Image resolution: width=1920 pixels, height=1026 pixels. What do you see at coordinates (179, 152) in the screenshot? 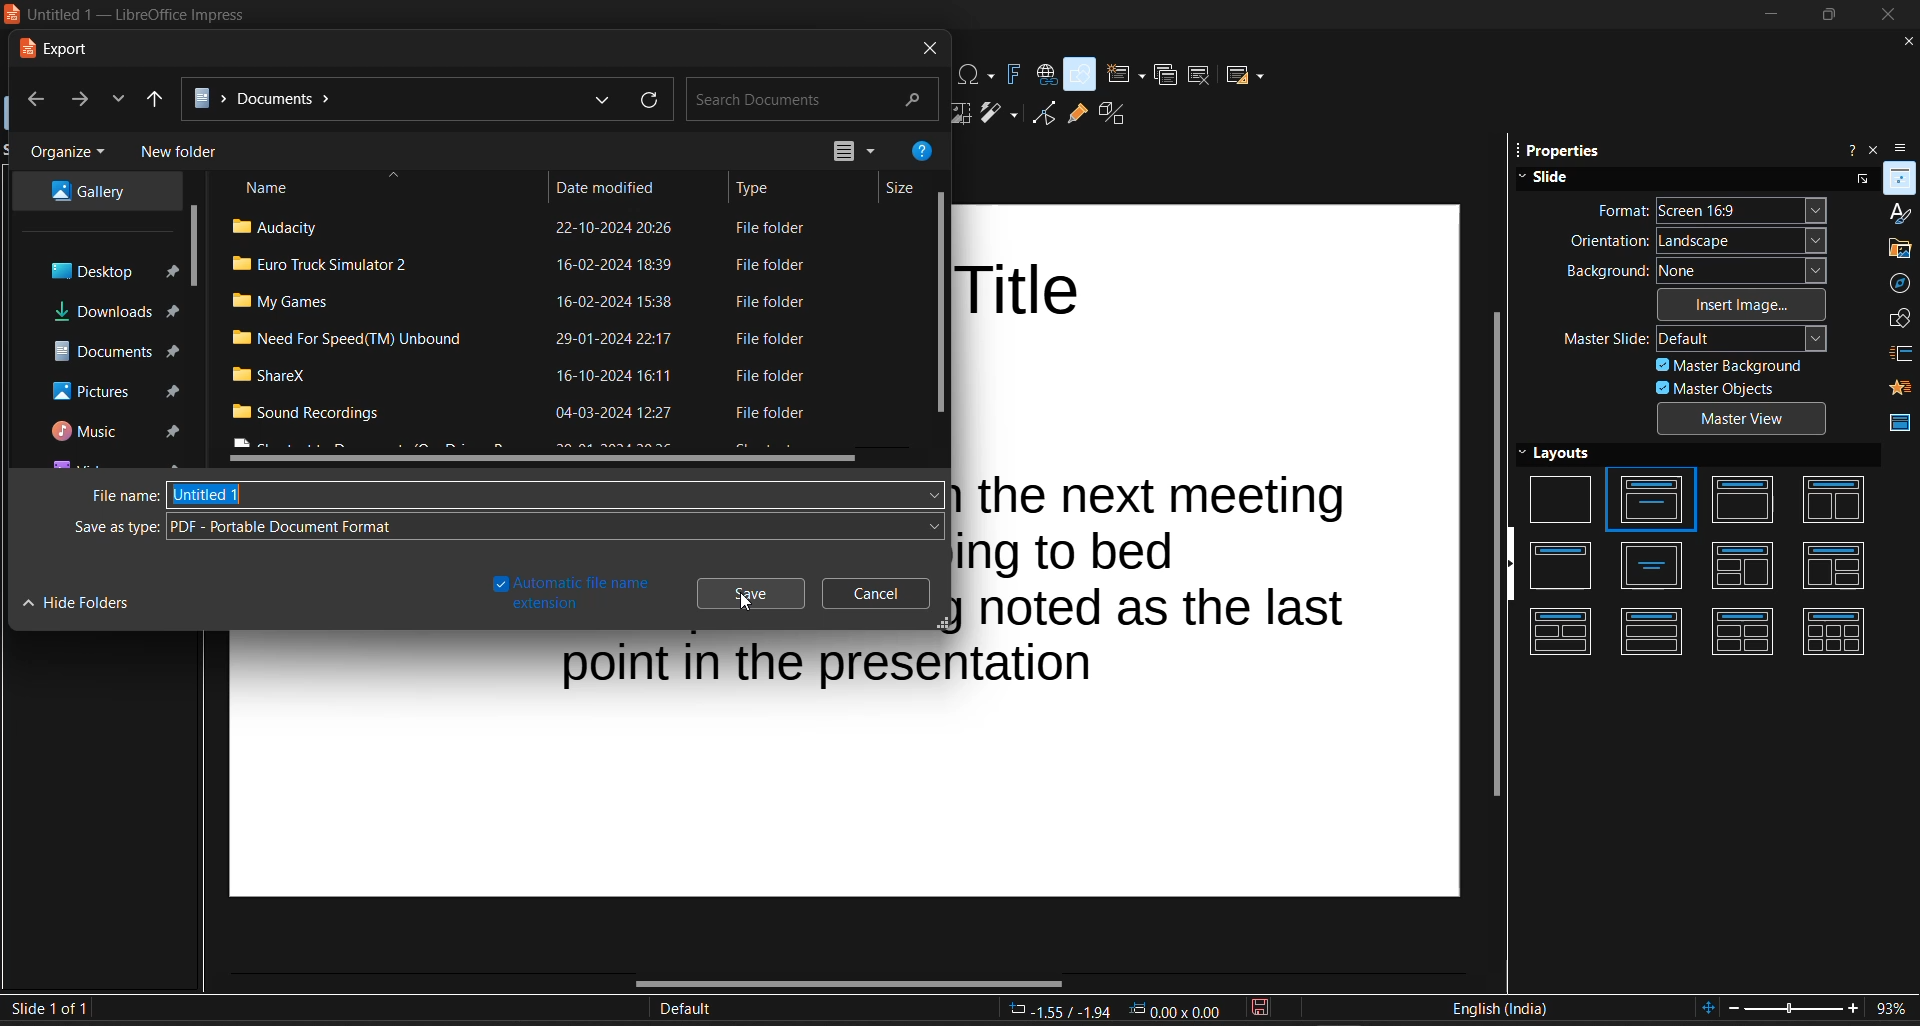
I see `new folder` at bounding box center [179, 152].